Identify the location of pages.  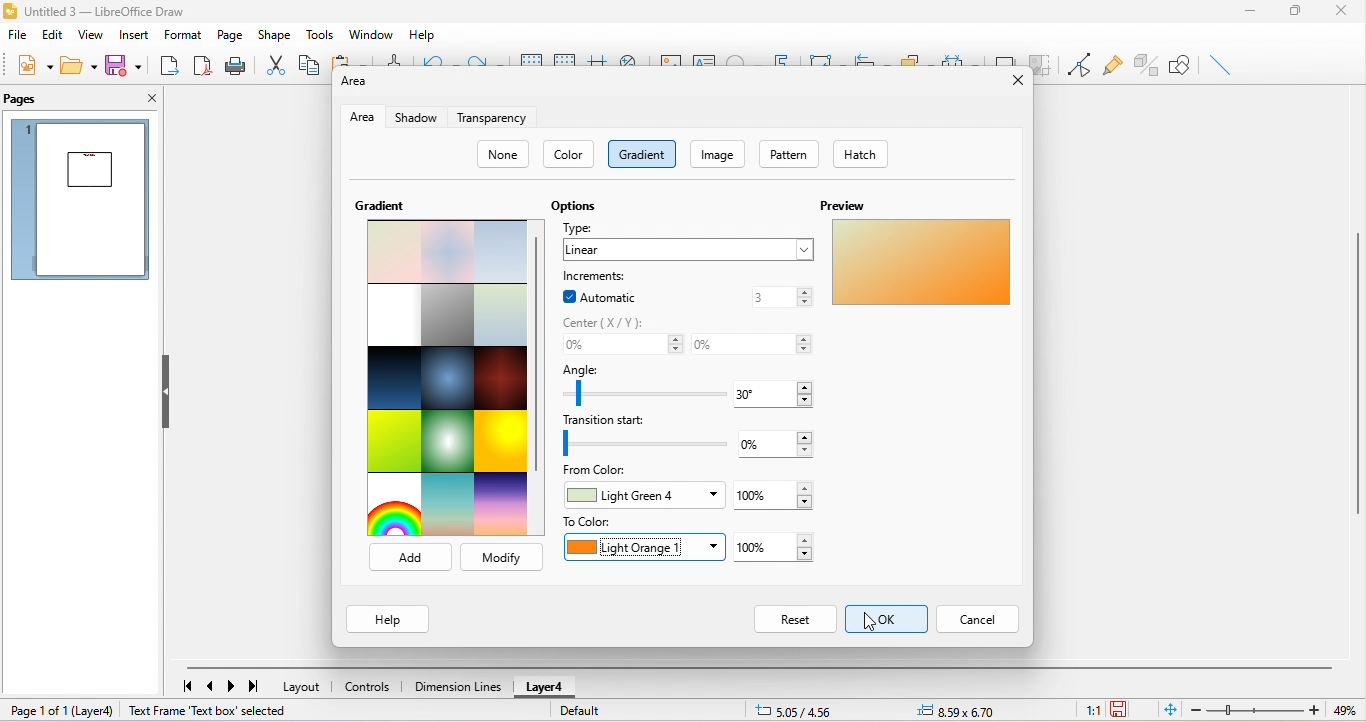
(31, 102).